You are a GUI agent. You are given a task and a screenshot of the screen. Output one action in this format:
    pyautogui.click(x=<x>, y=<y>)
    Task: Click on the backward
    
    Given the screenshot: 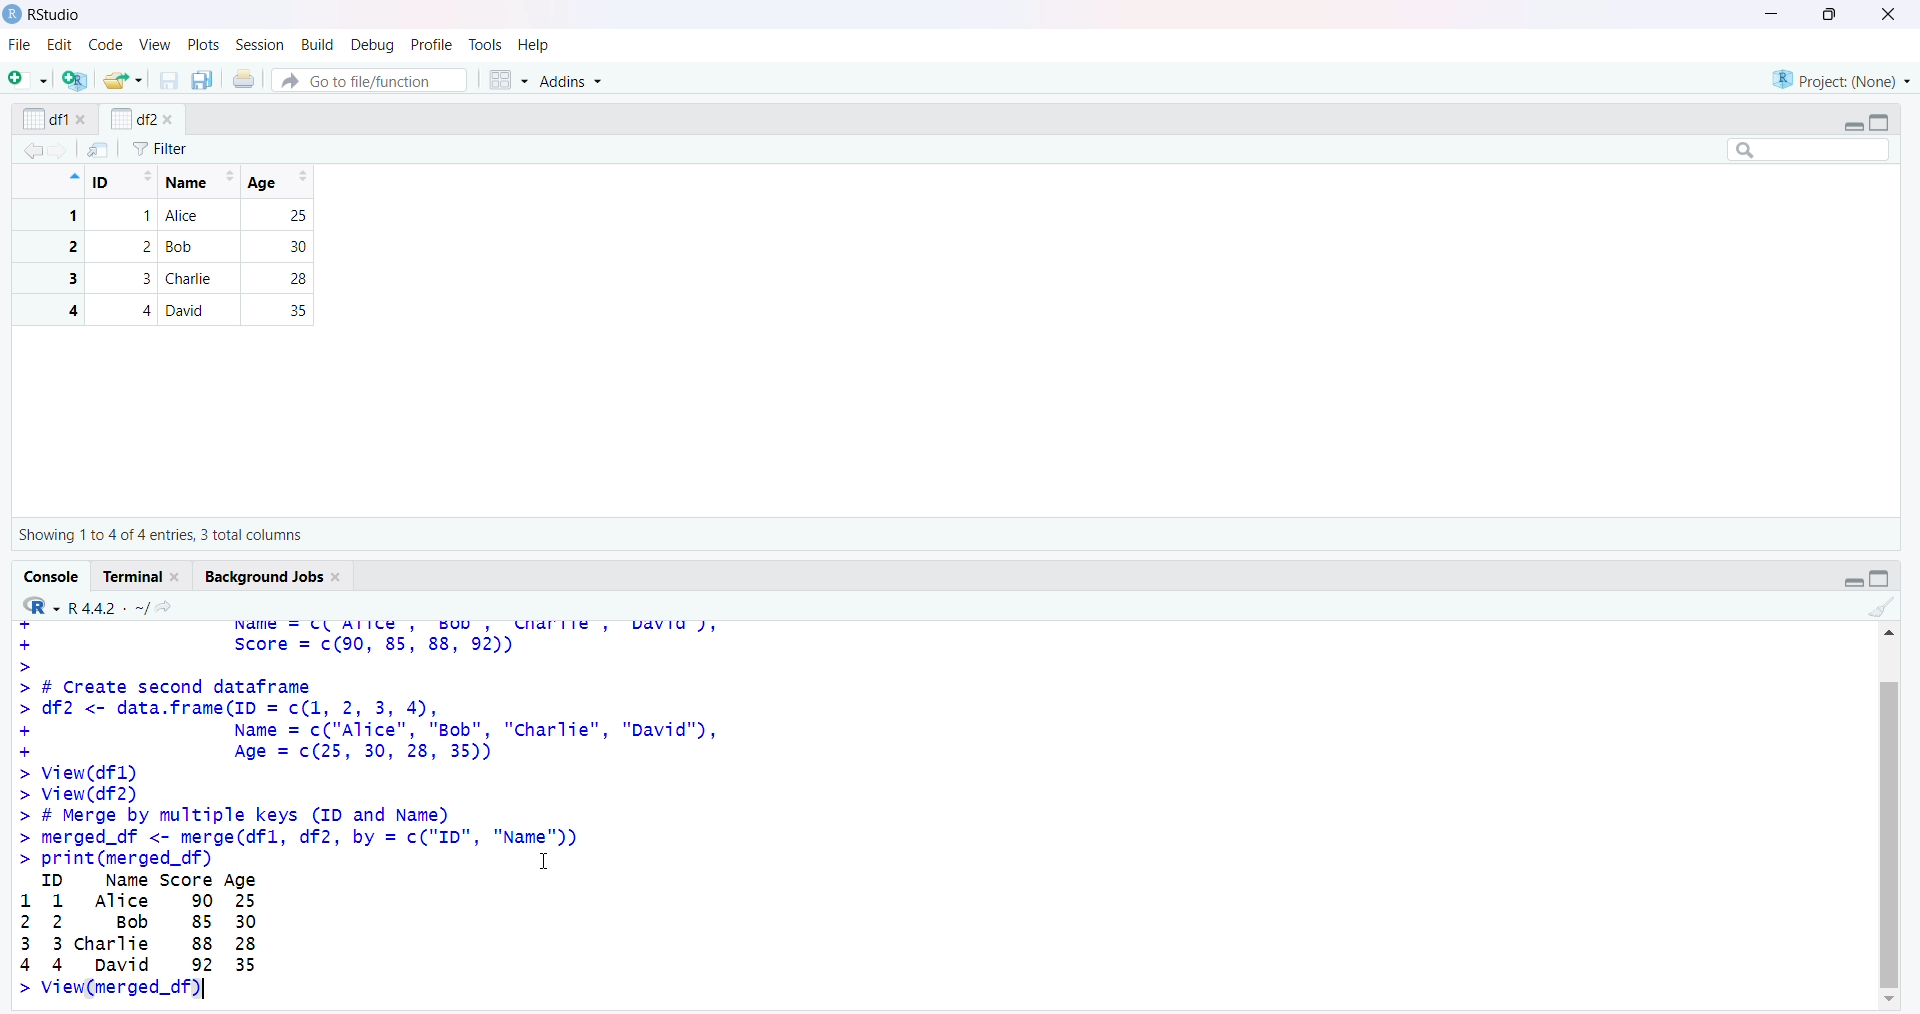 What is the action you would take?
    pyautogui.click(x=32, y=150)
    